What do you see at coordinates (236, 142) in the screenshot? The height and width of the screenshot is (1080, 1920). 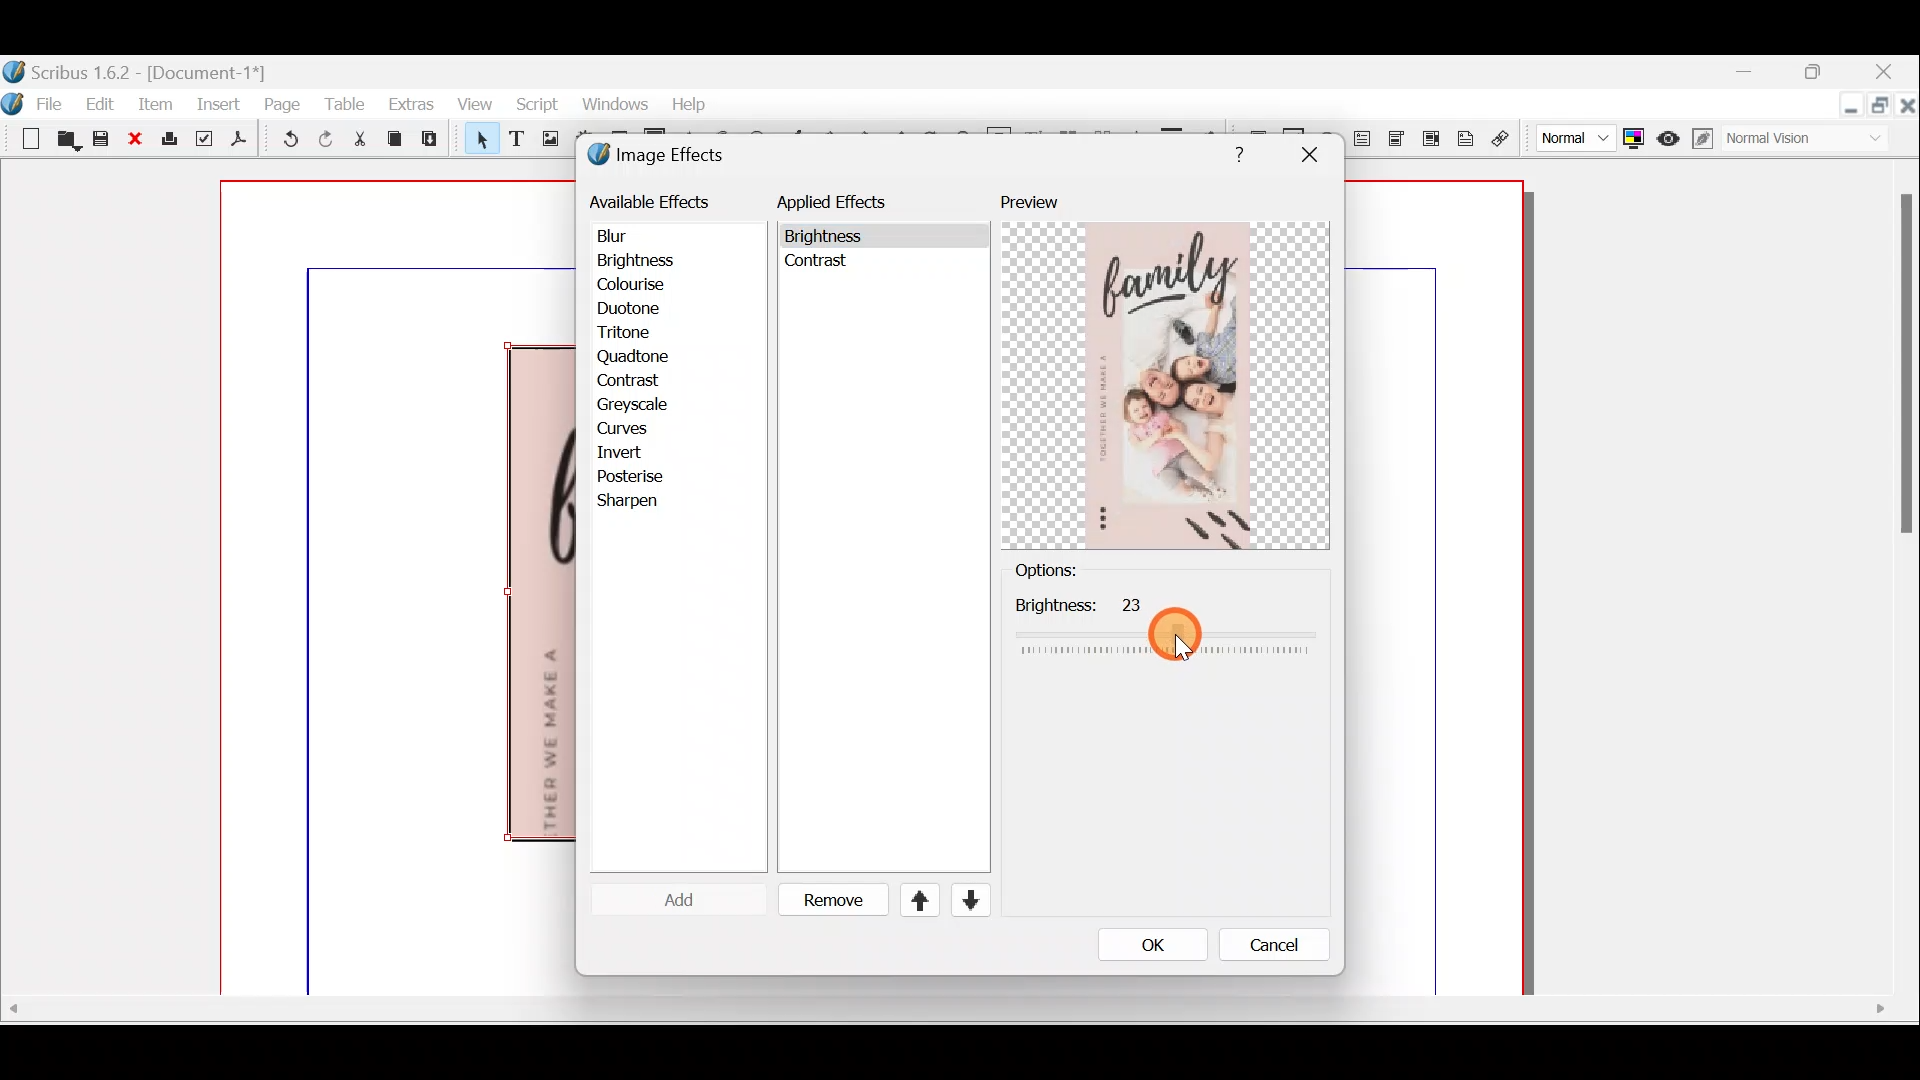 I see `Save as PDF` at bounding box center [236, 142].